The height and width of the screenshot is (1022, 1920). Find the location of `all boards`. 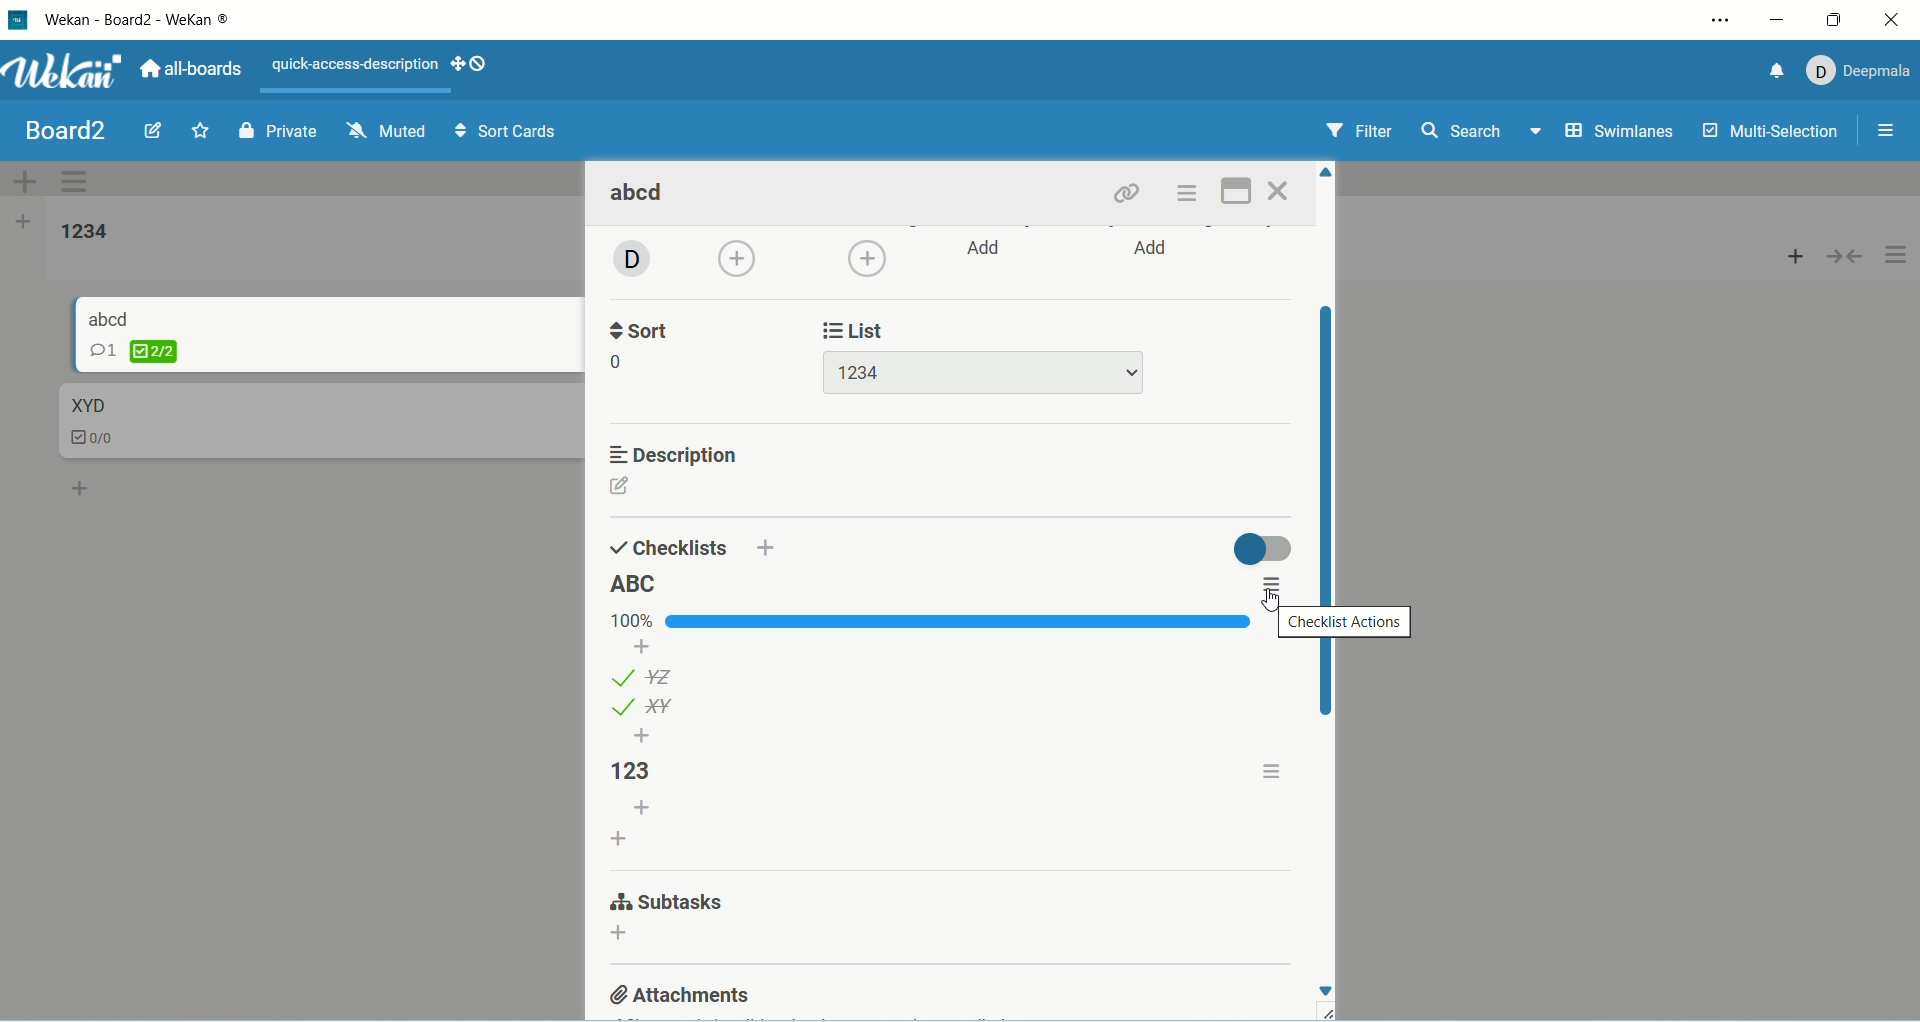

all boards is located at coordinates (196, 69).